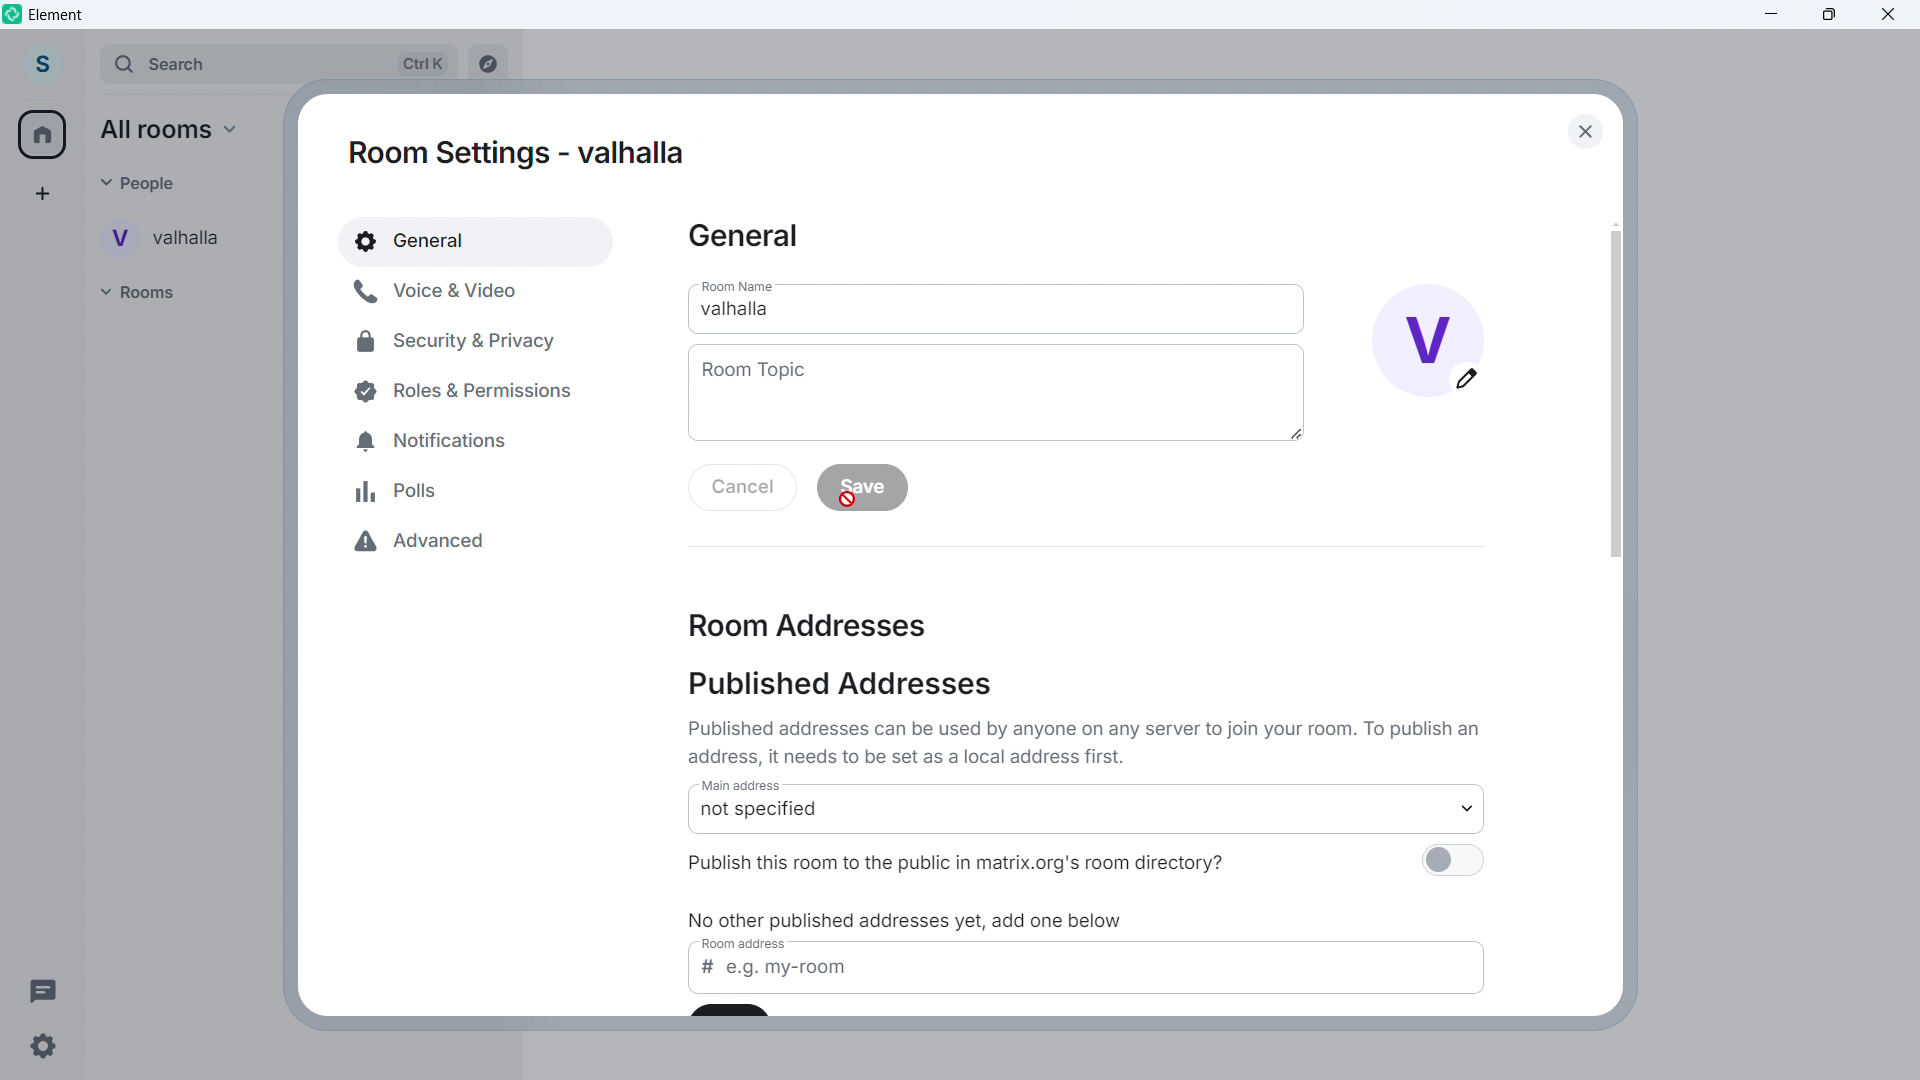  Describe the element at coordinates (460, 290) in the screenshot. I see `Voice and video ` at that location.